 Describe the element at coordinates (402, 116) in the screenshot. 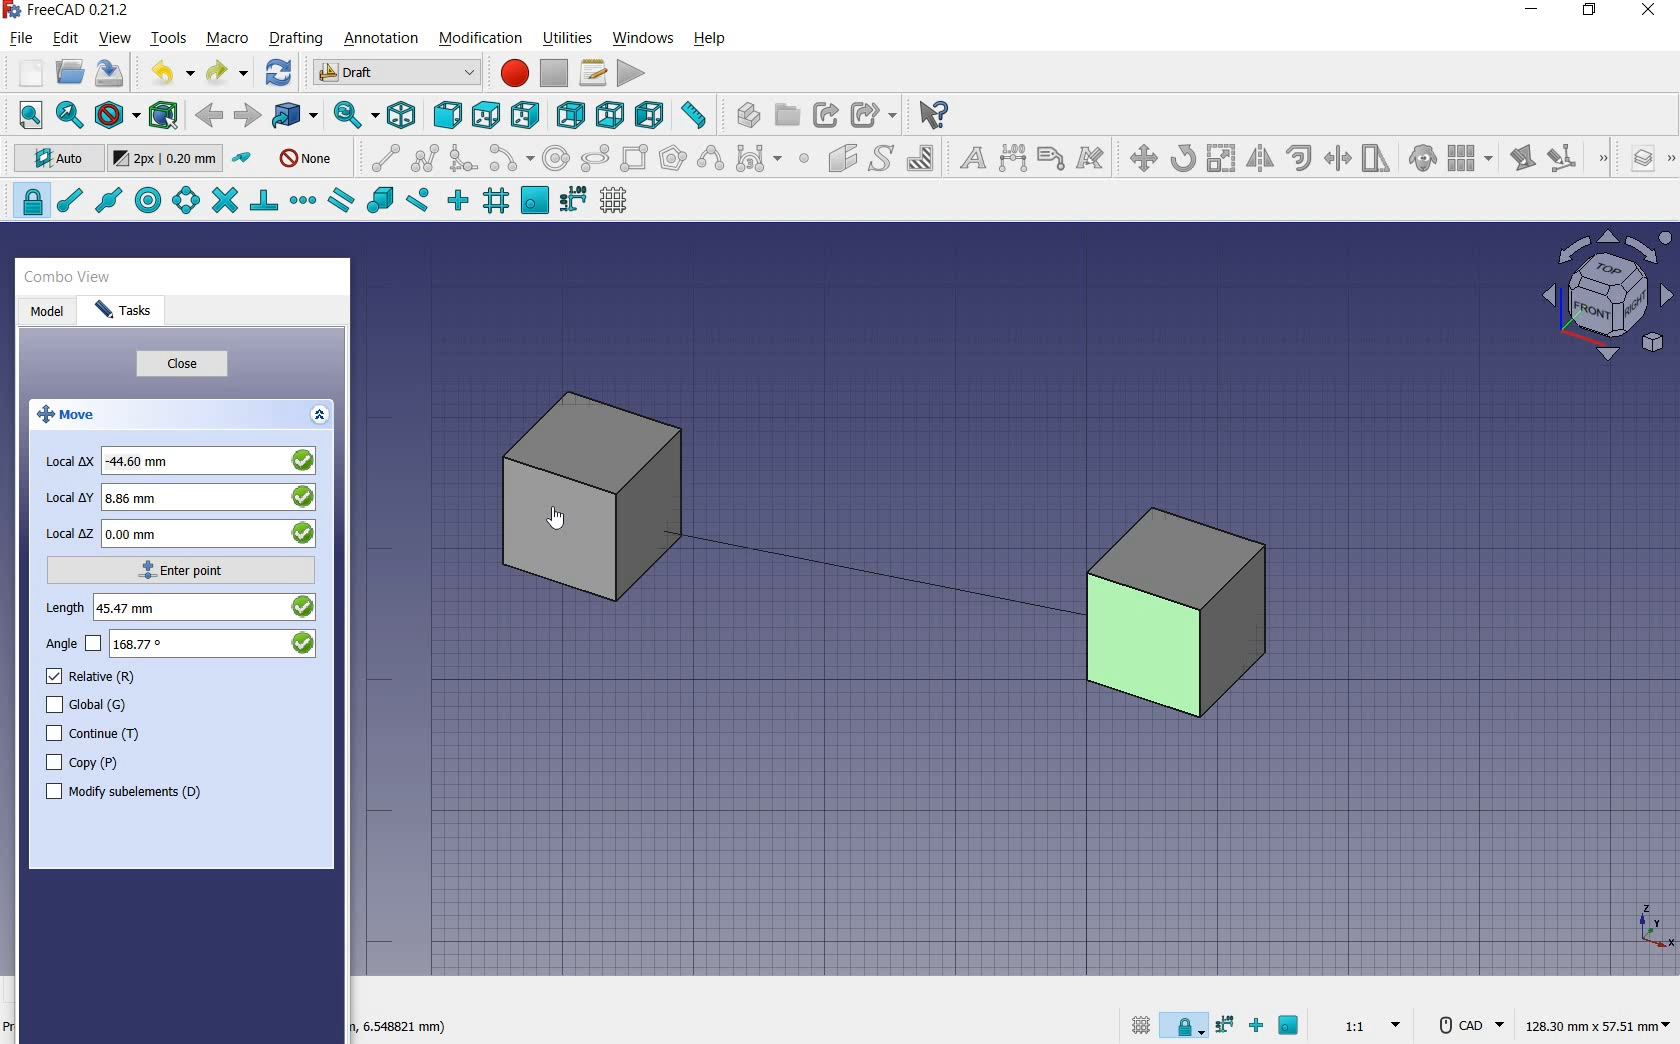

I see `isometric` at that location.